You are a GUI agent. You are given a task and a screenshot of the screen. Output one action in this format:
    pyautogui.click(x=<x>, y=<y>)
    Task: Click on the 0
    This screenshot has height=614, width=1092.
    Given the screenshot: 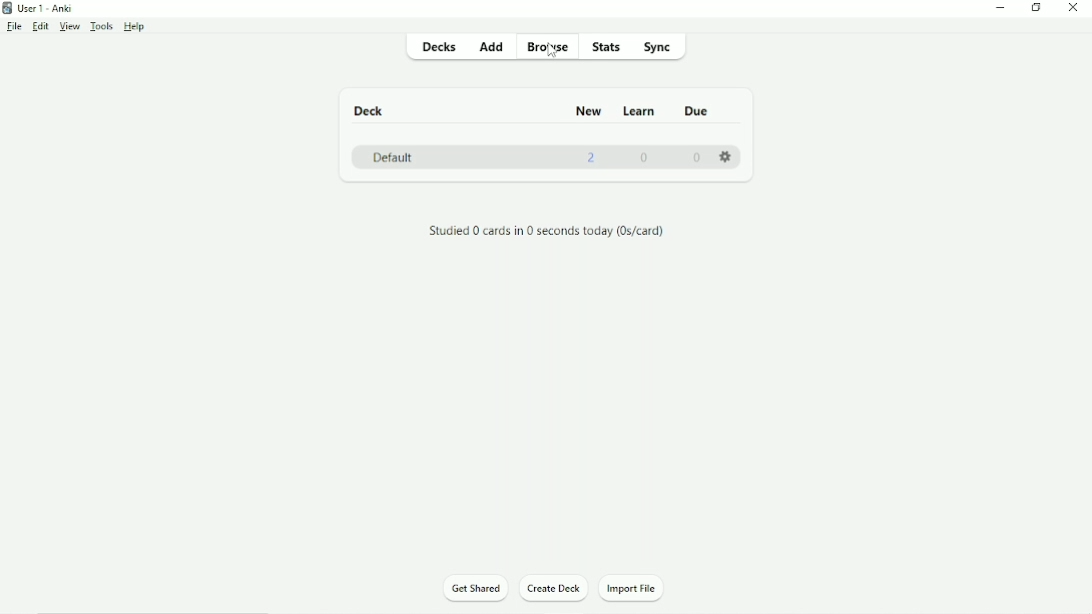 What is the action you would take?
    pyautogui.click(x=644, y=159)
    